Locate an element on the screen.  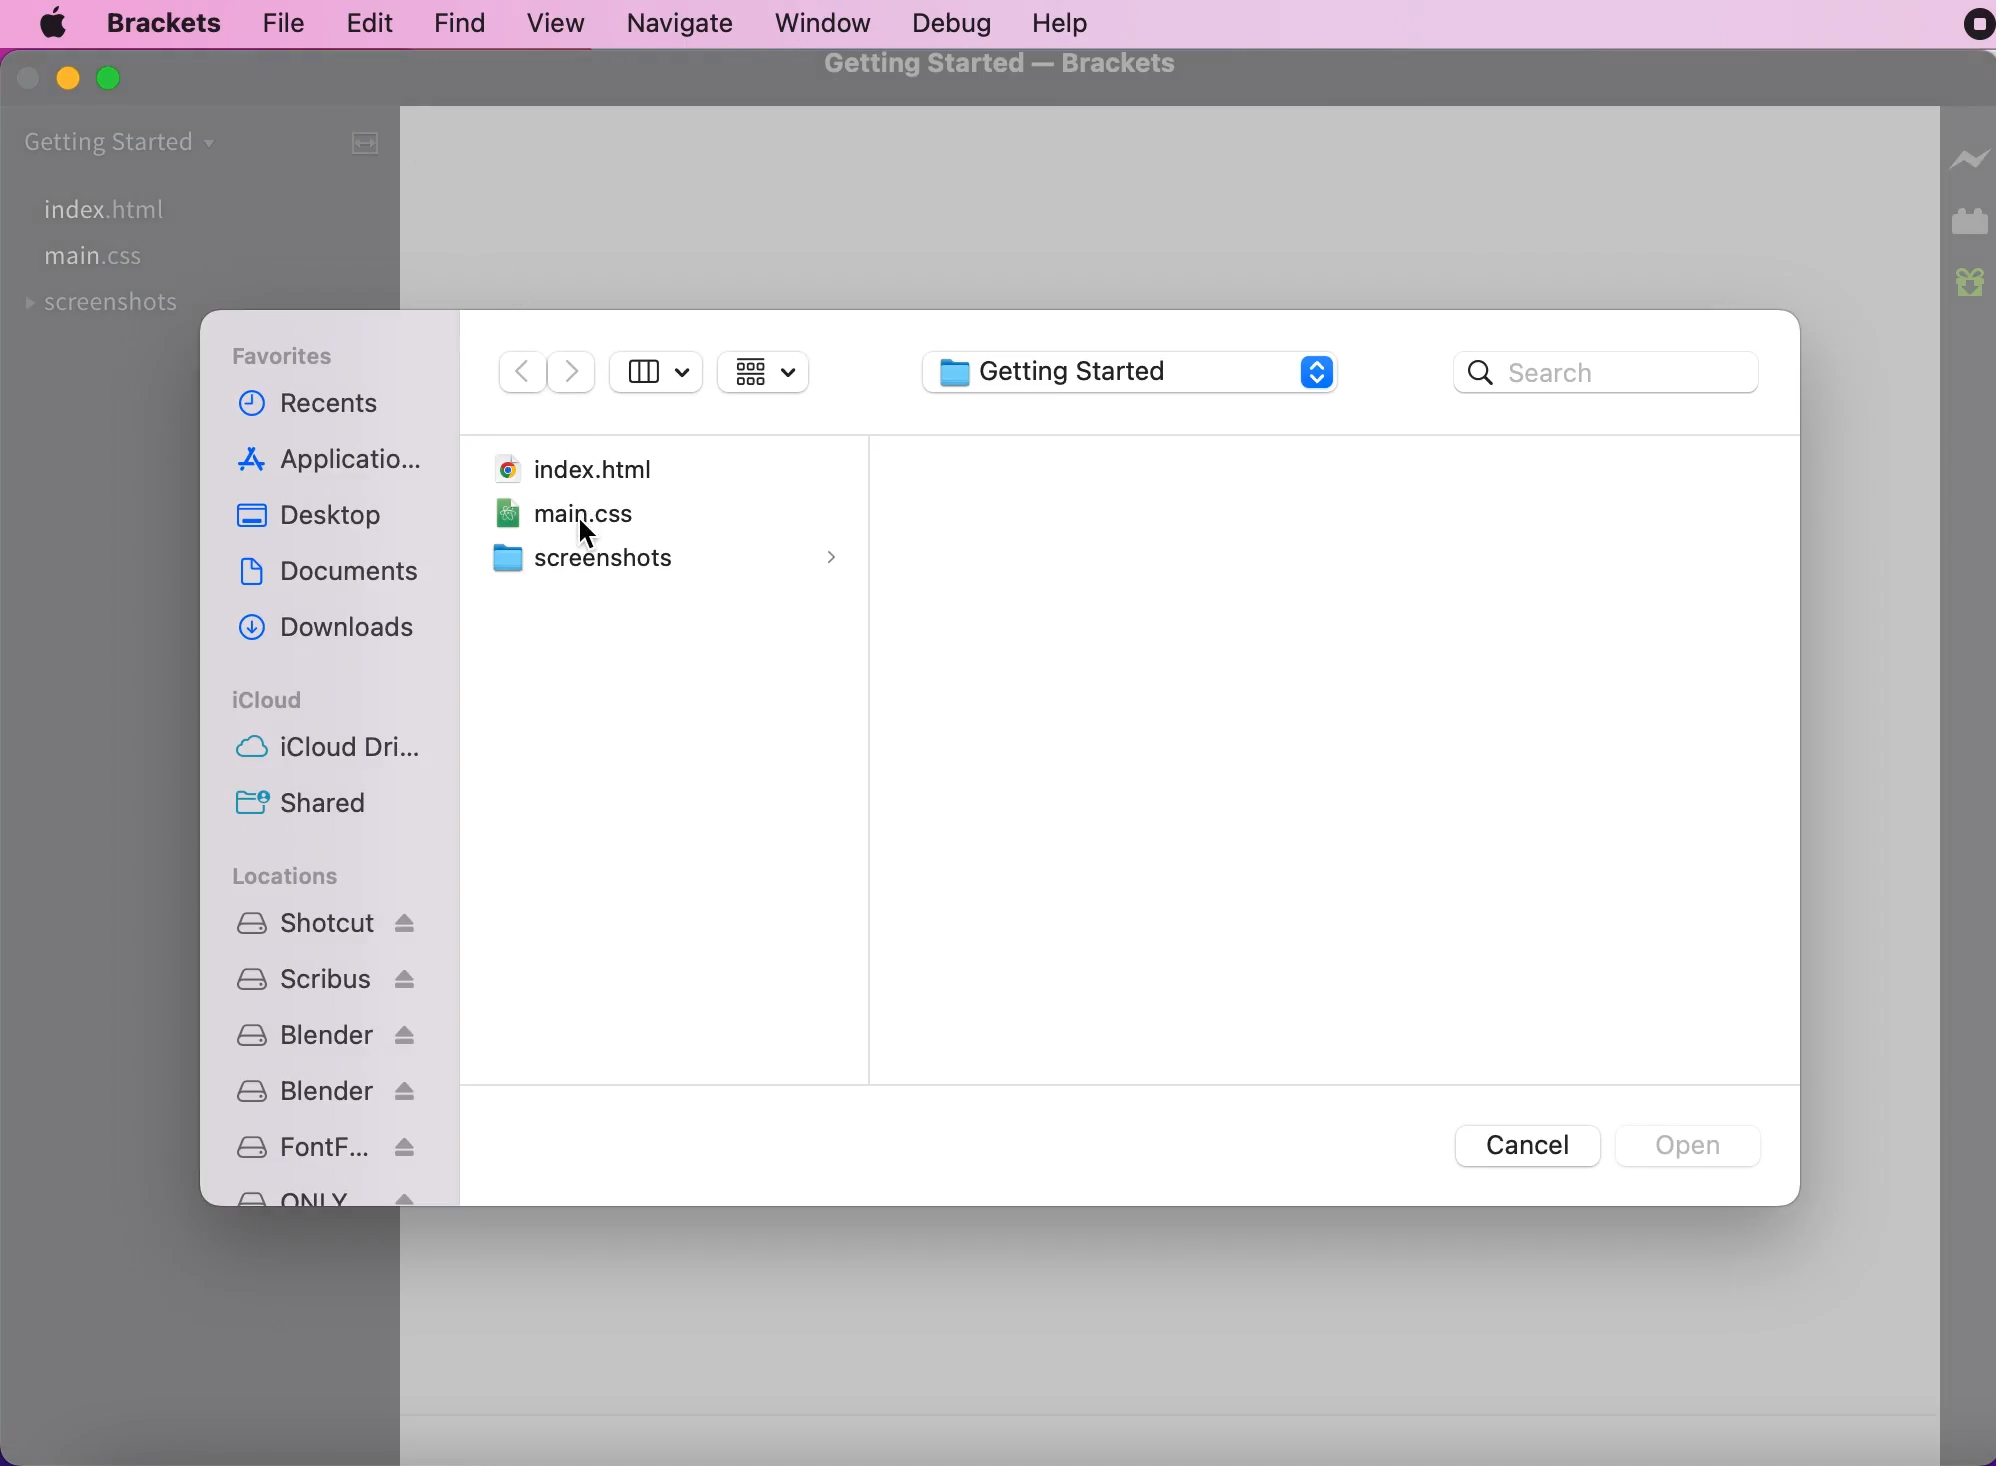
shotcut is located at coordinates (325, 923).